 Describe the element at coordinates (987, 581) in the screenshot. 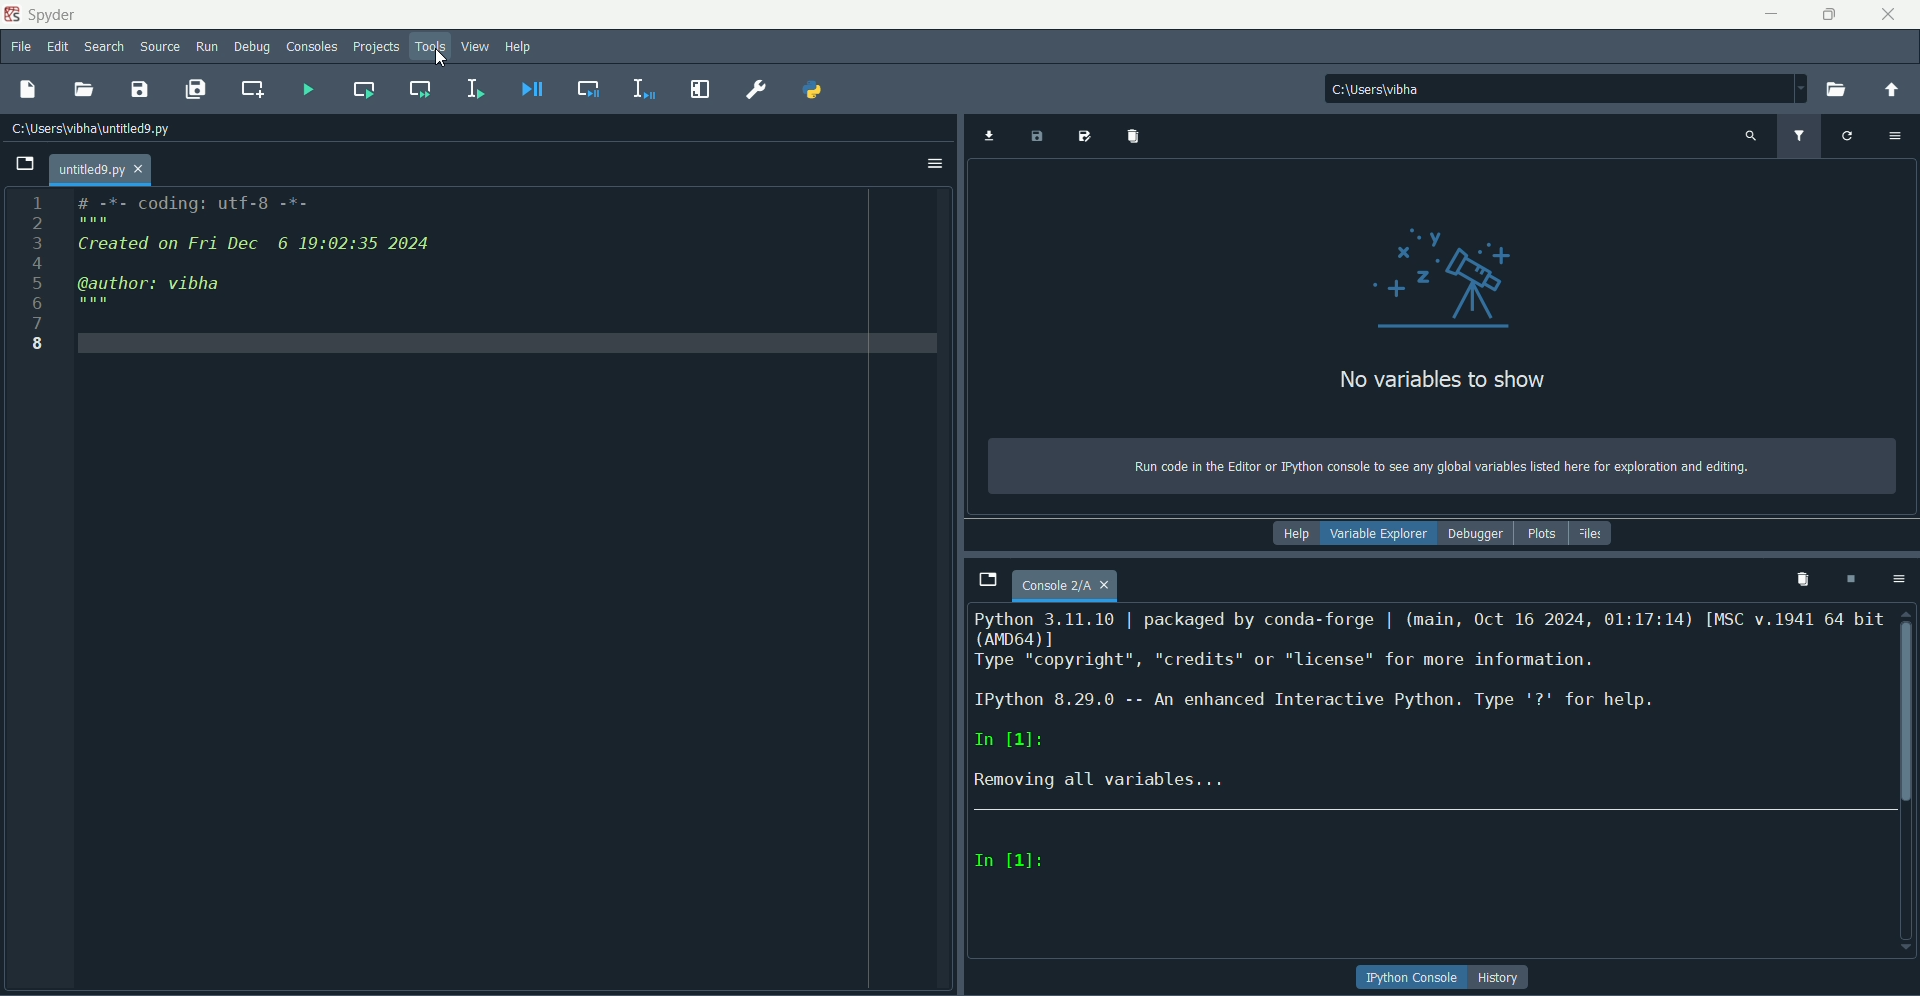

I see `browse tabs` at that location.